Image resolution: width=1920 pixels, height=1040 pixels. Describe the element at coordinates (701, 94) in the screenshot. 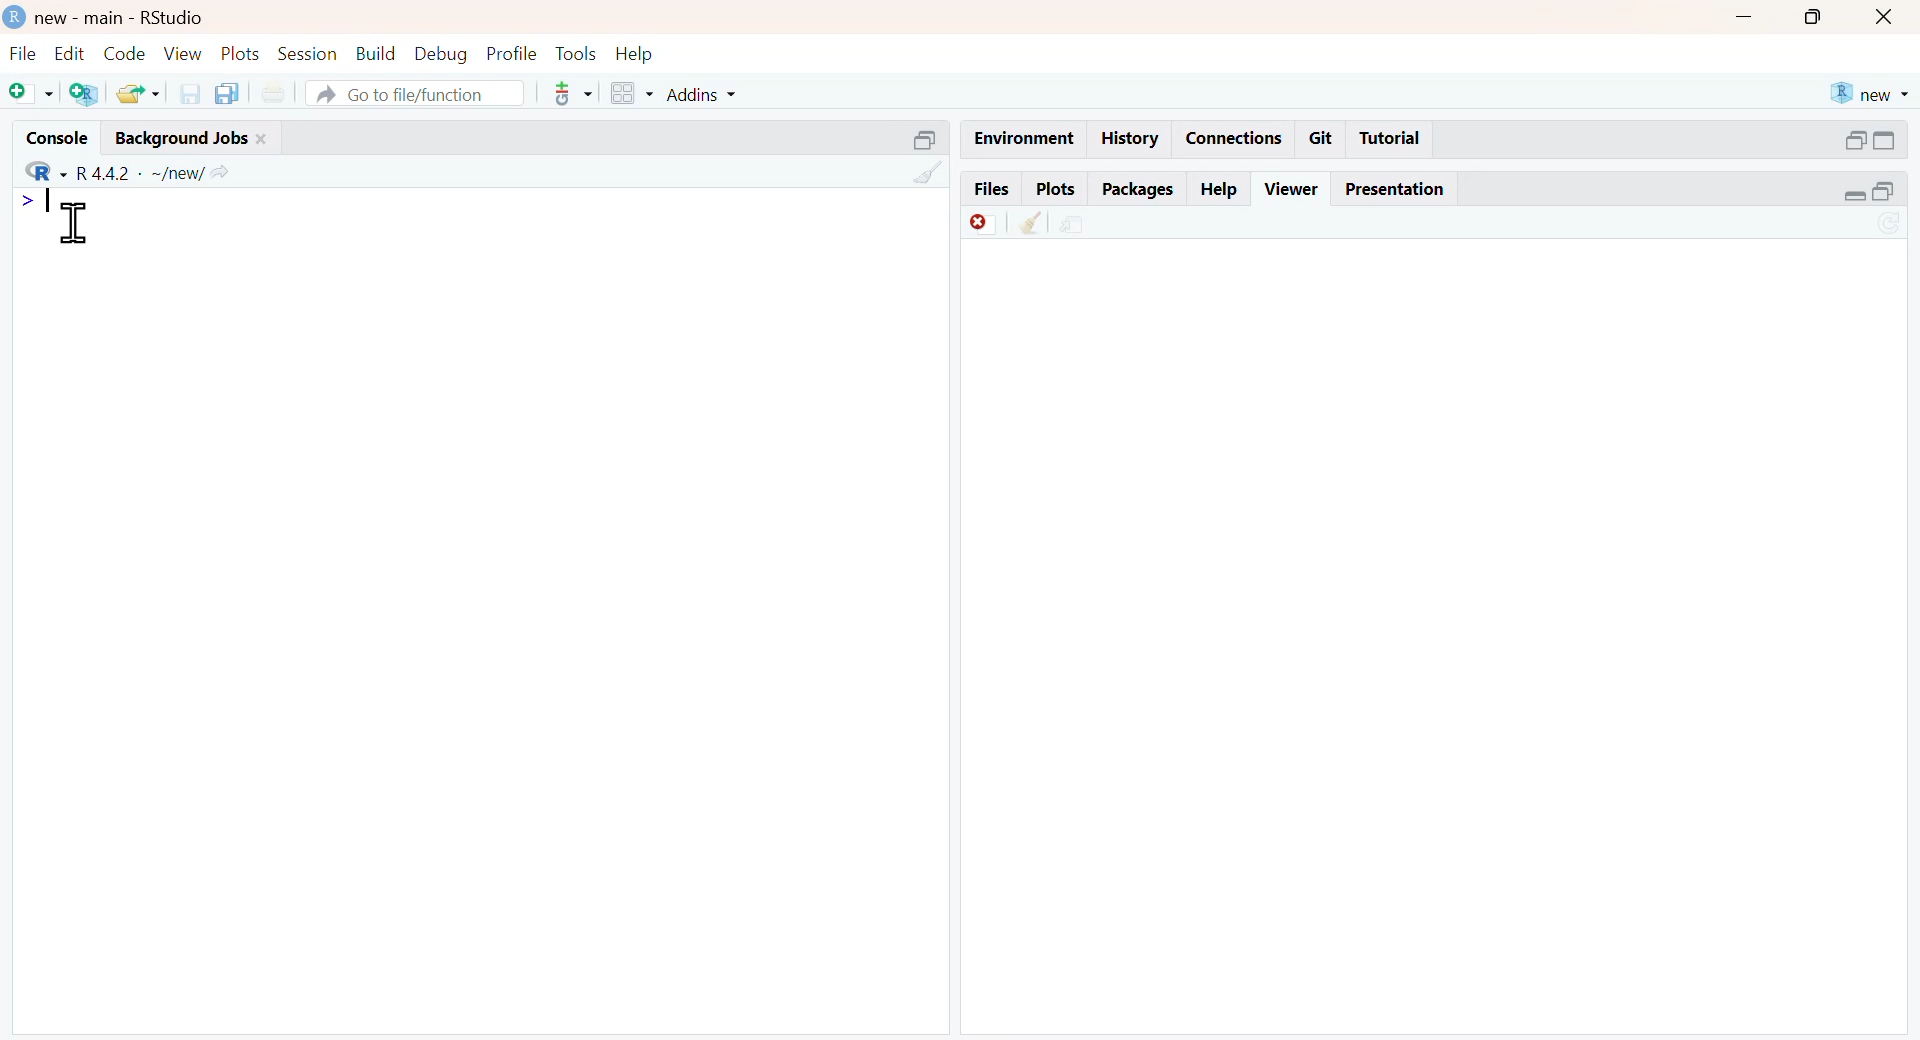

I see `addins` at that location.